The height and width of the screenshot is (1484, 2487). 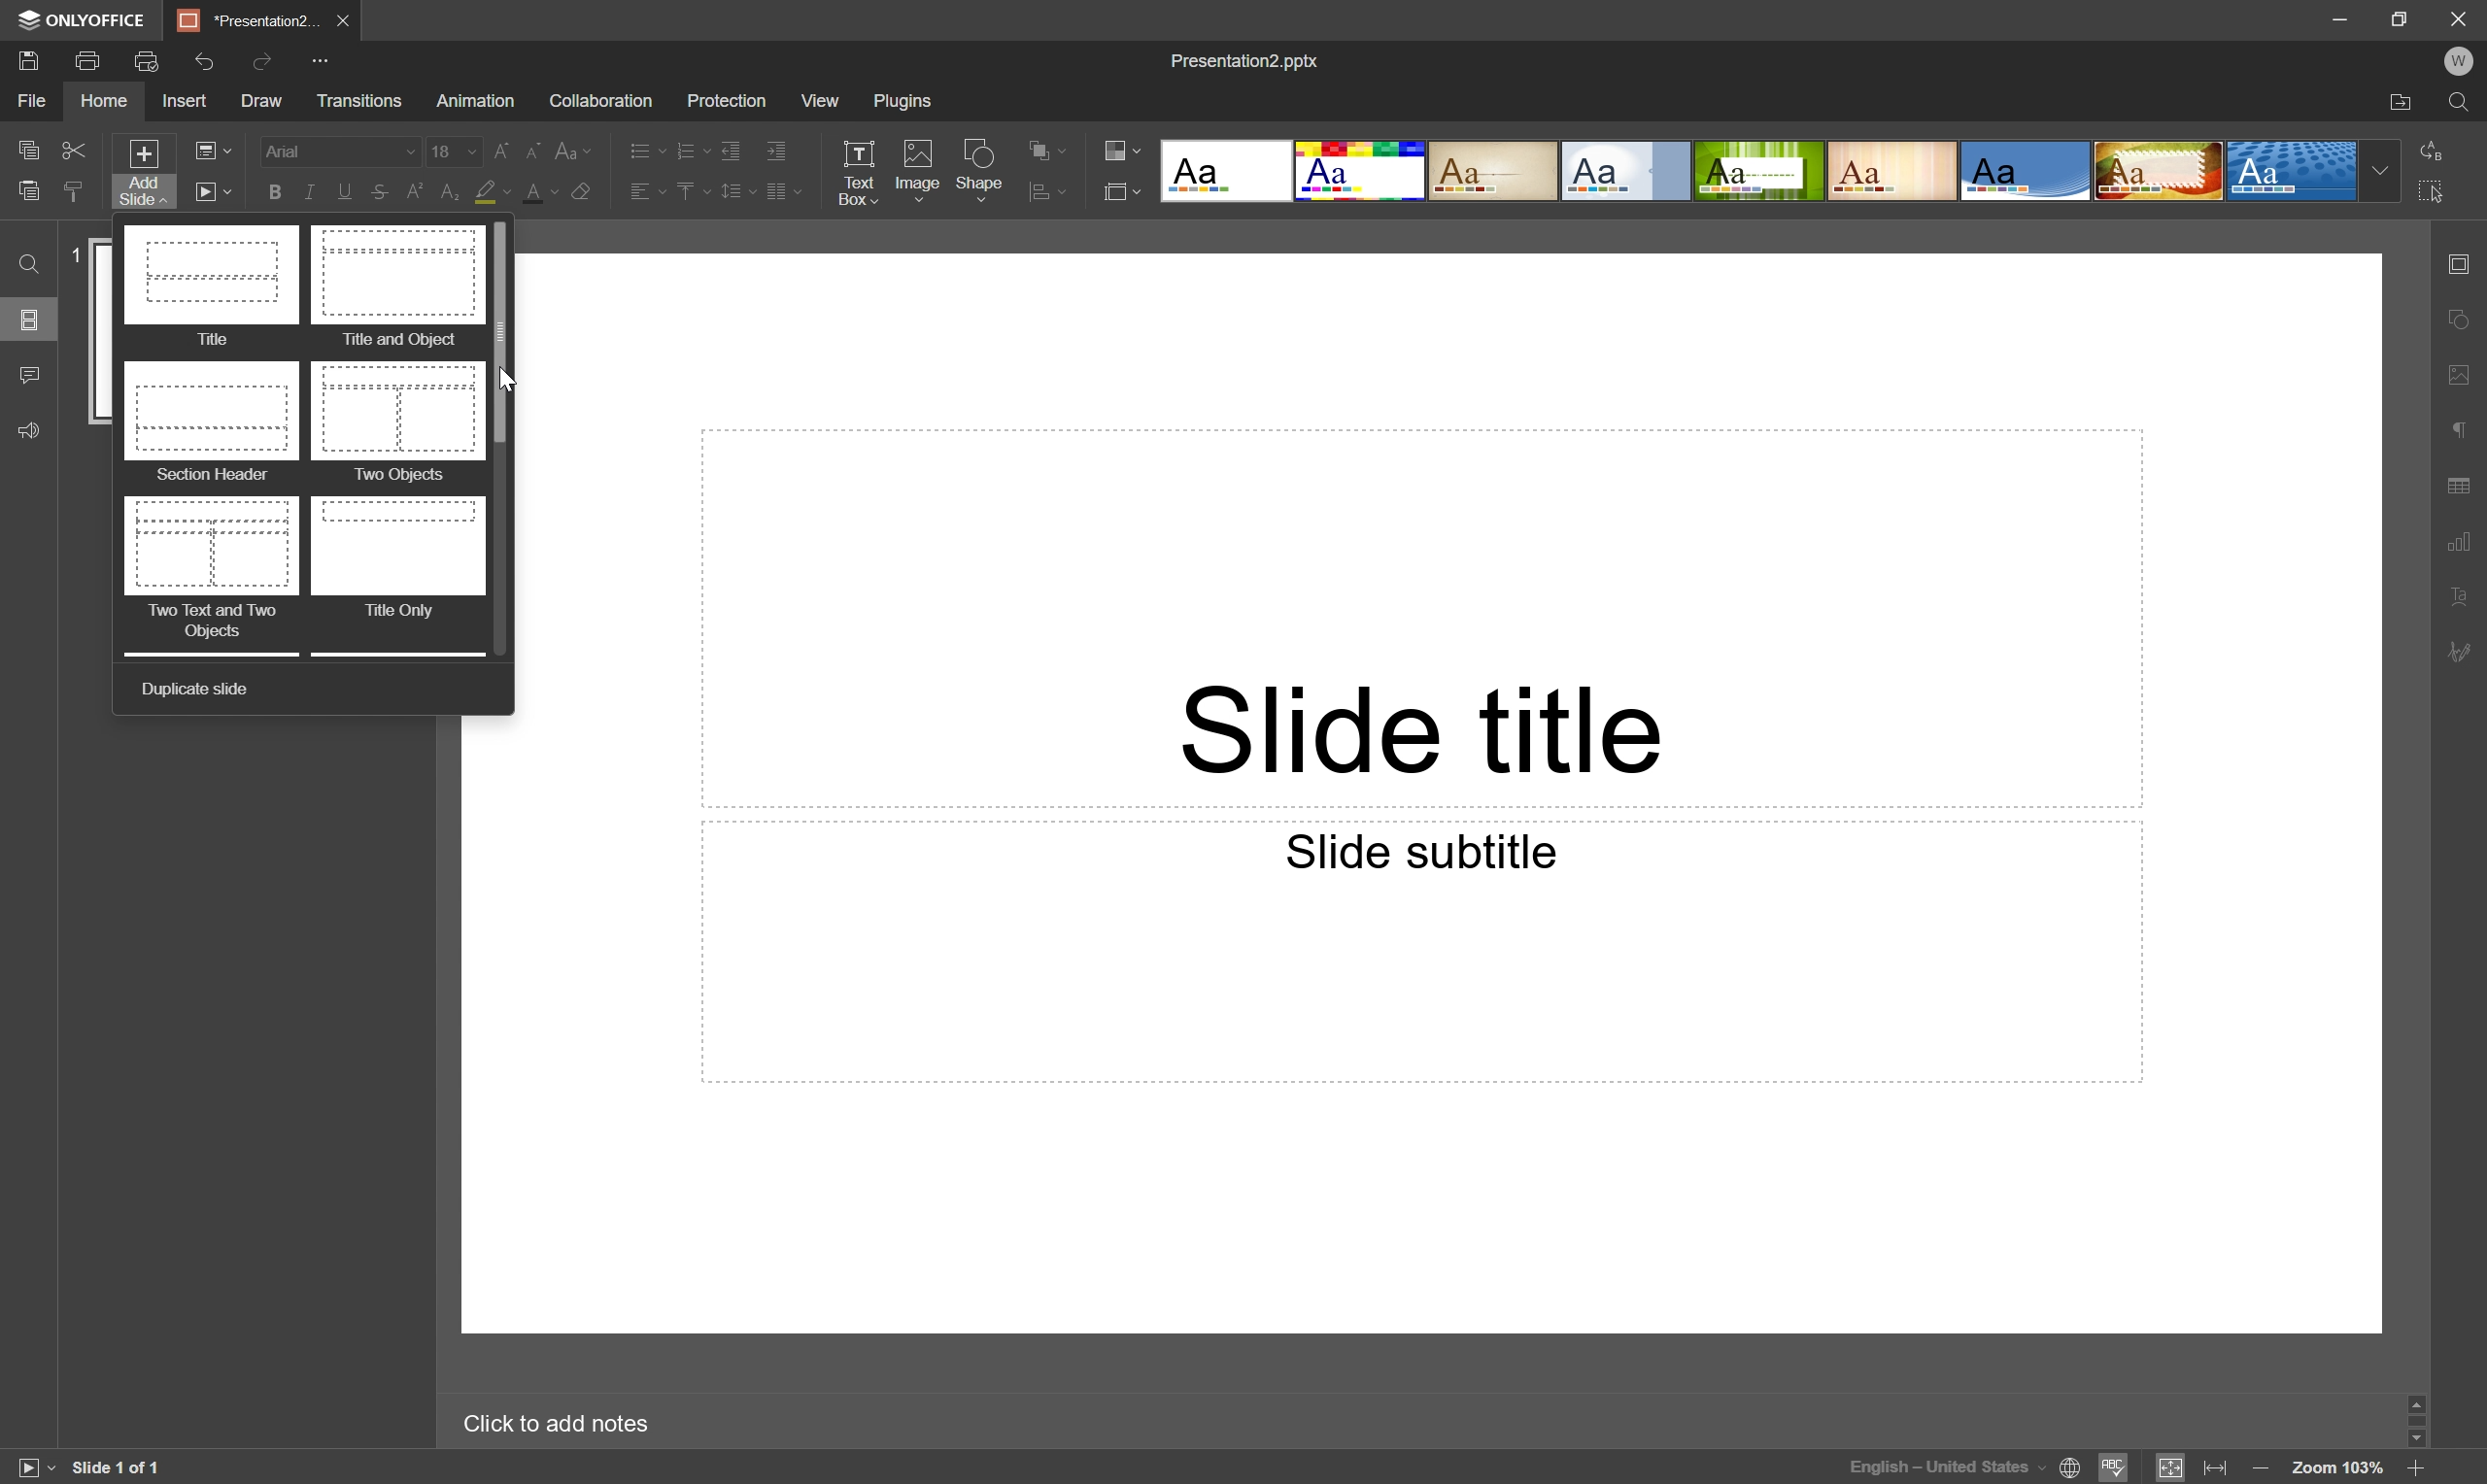 I want to click on File, so click(x=34, y=100).